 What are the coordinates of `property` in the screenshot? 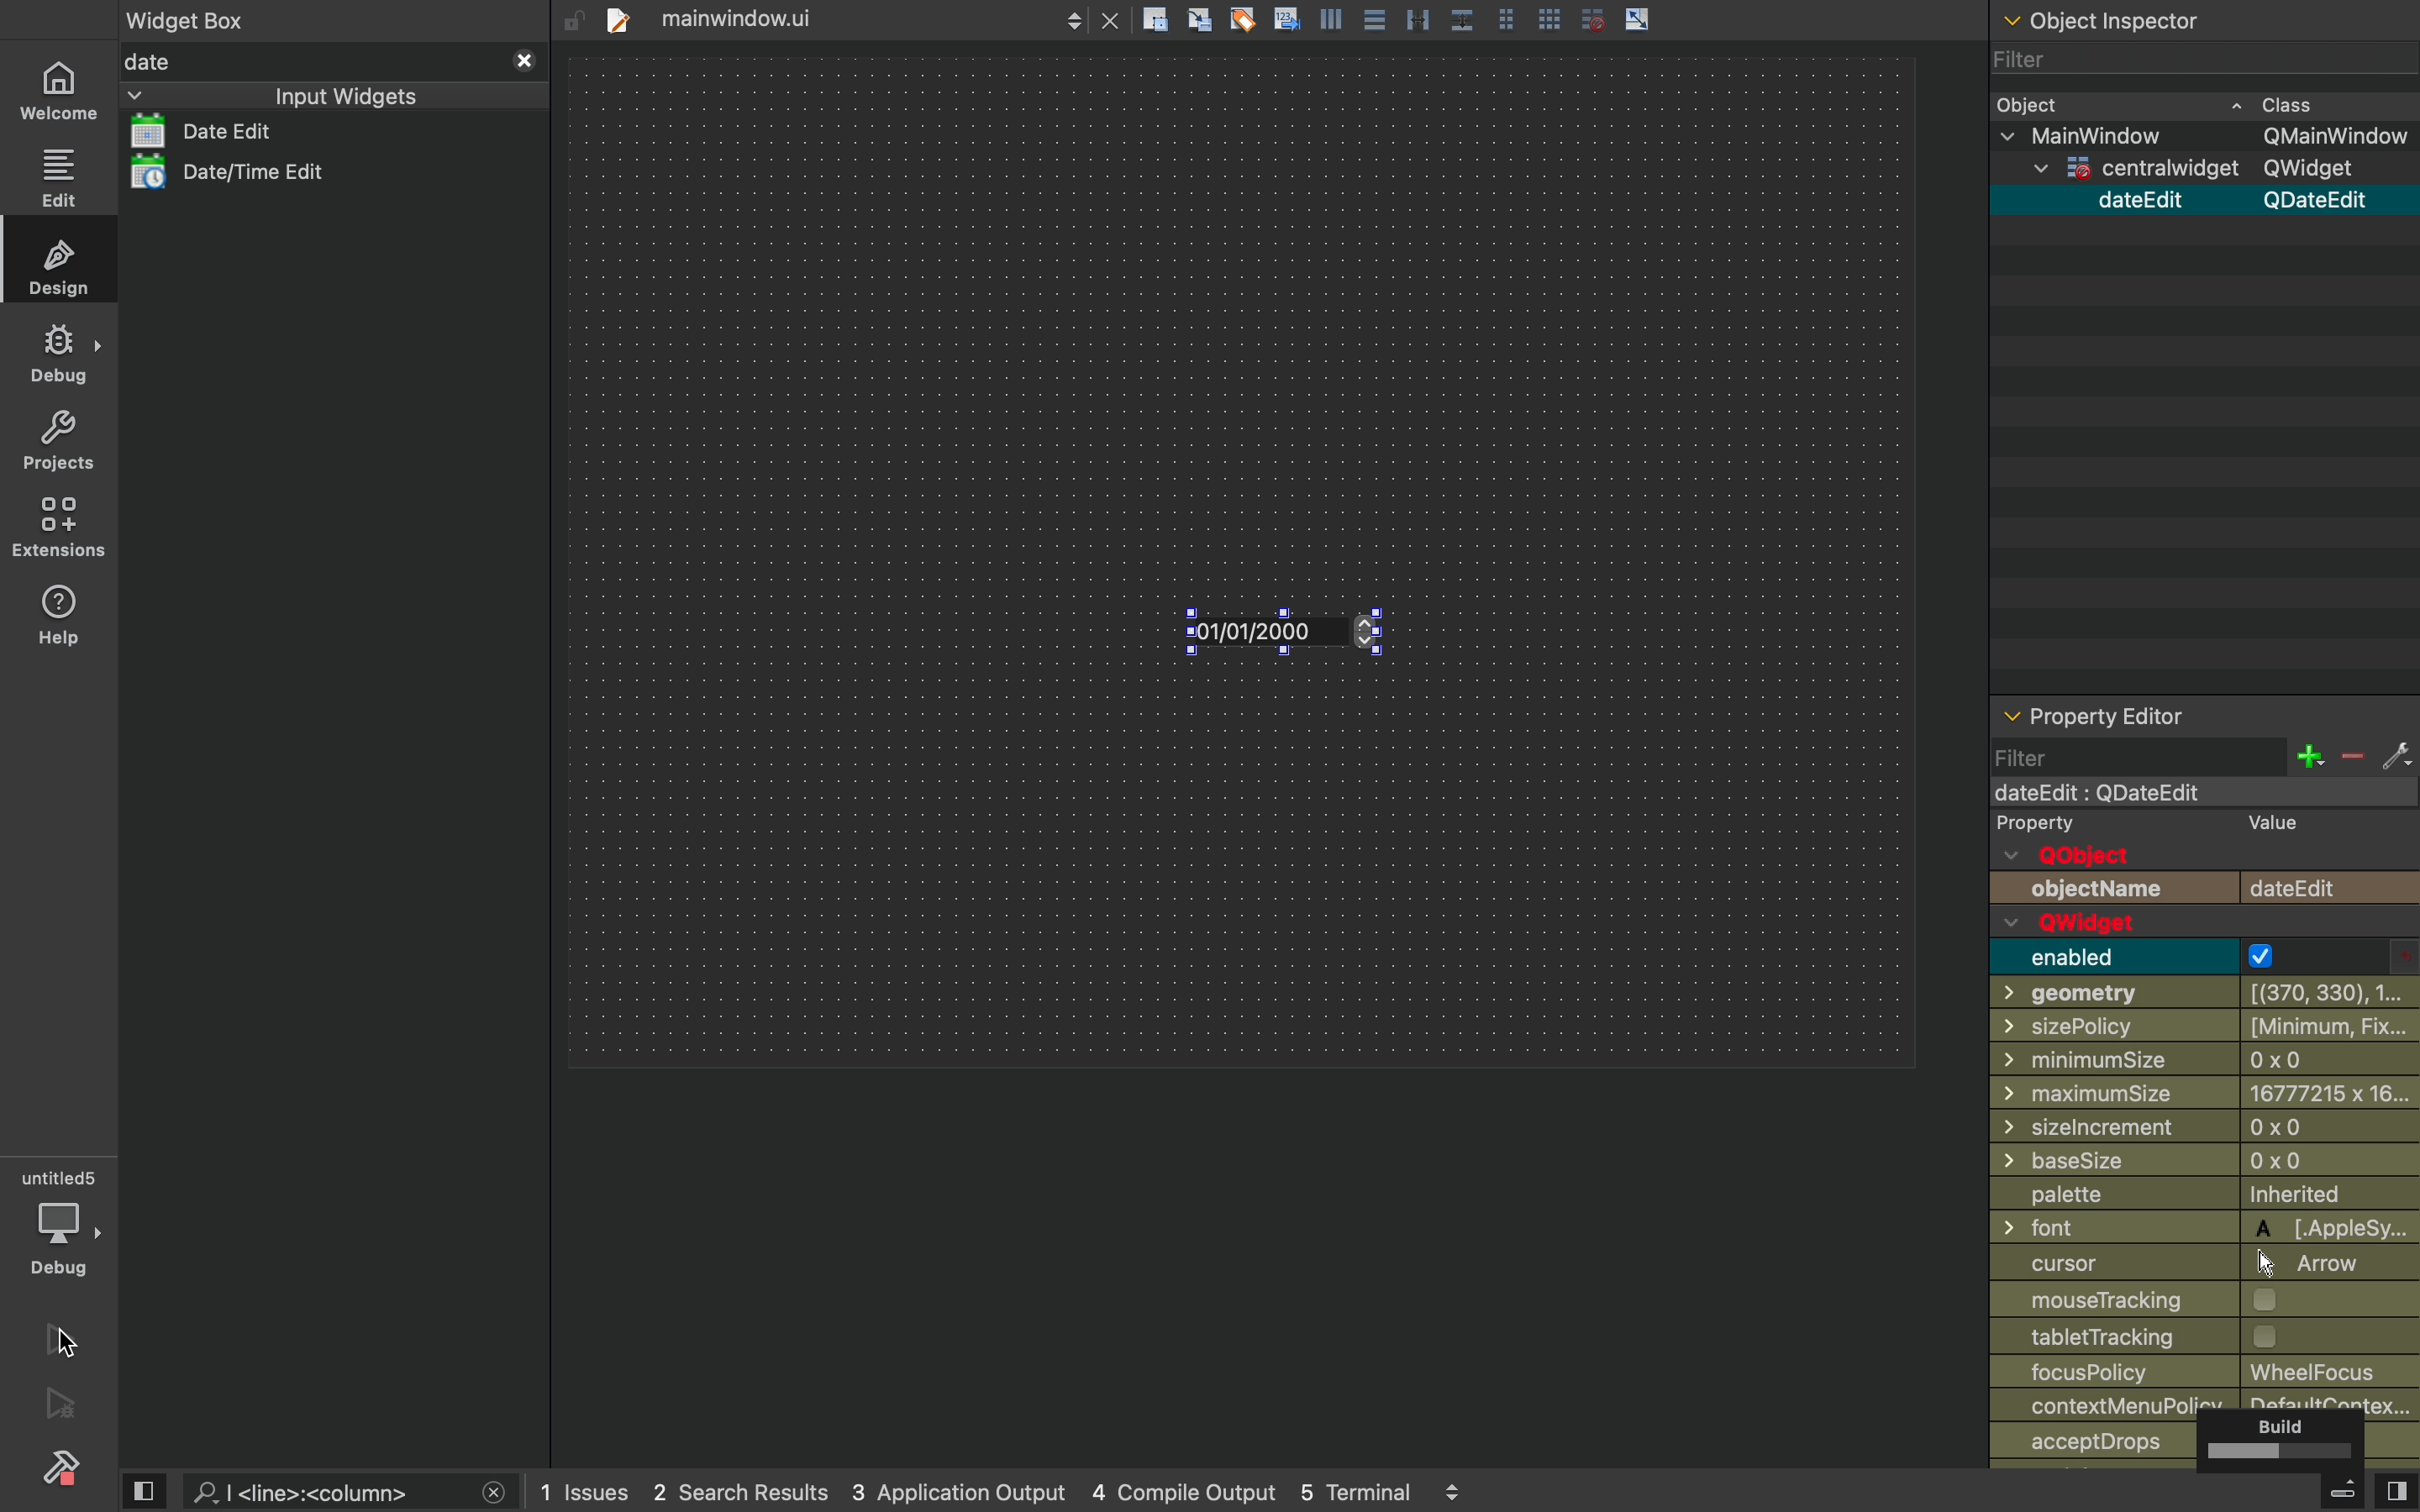 It's located at (2160, 823).